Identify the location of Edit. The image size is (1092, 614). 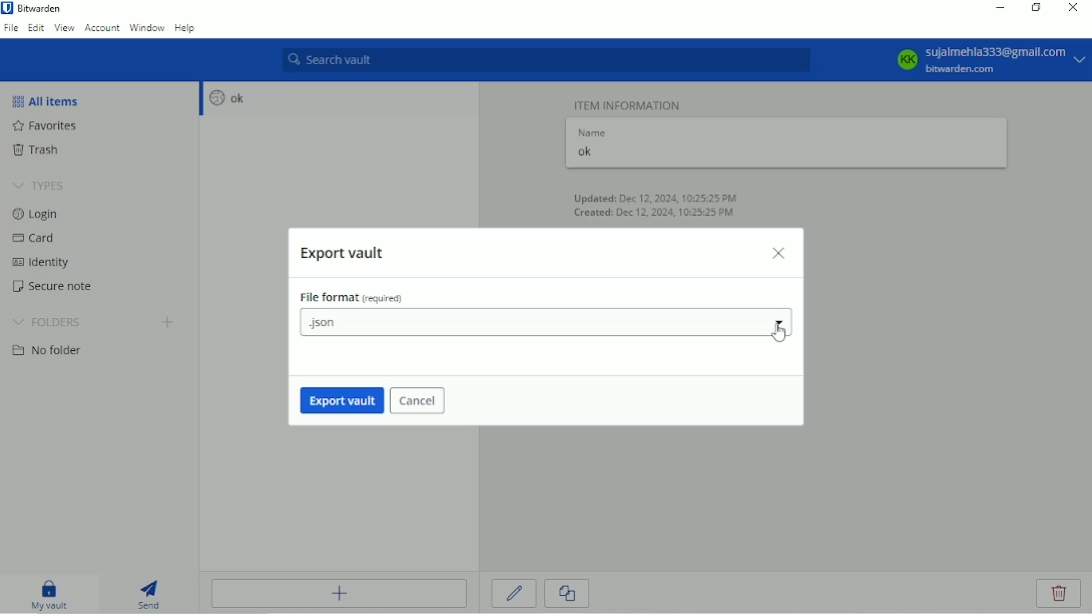
(36, 27).